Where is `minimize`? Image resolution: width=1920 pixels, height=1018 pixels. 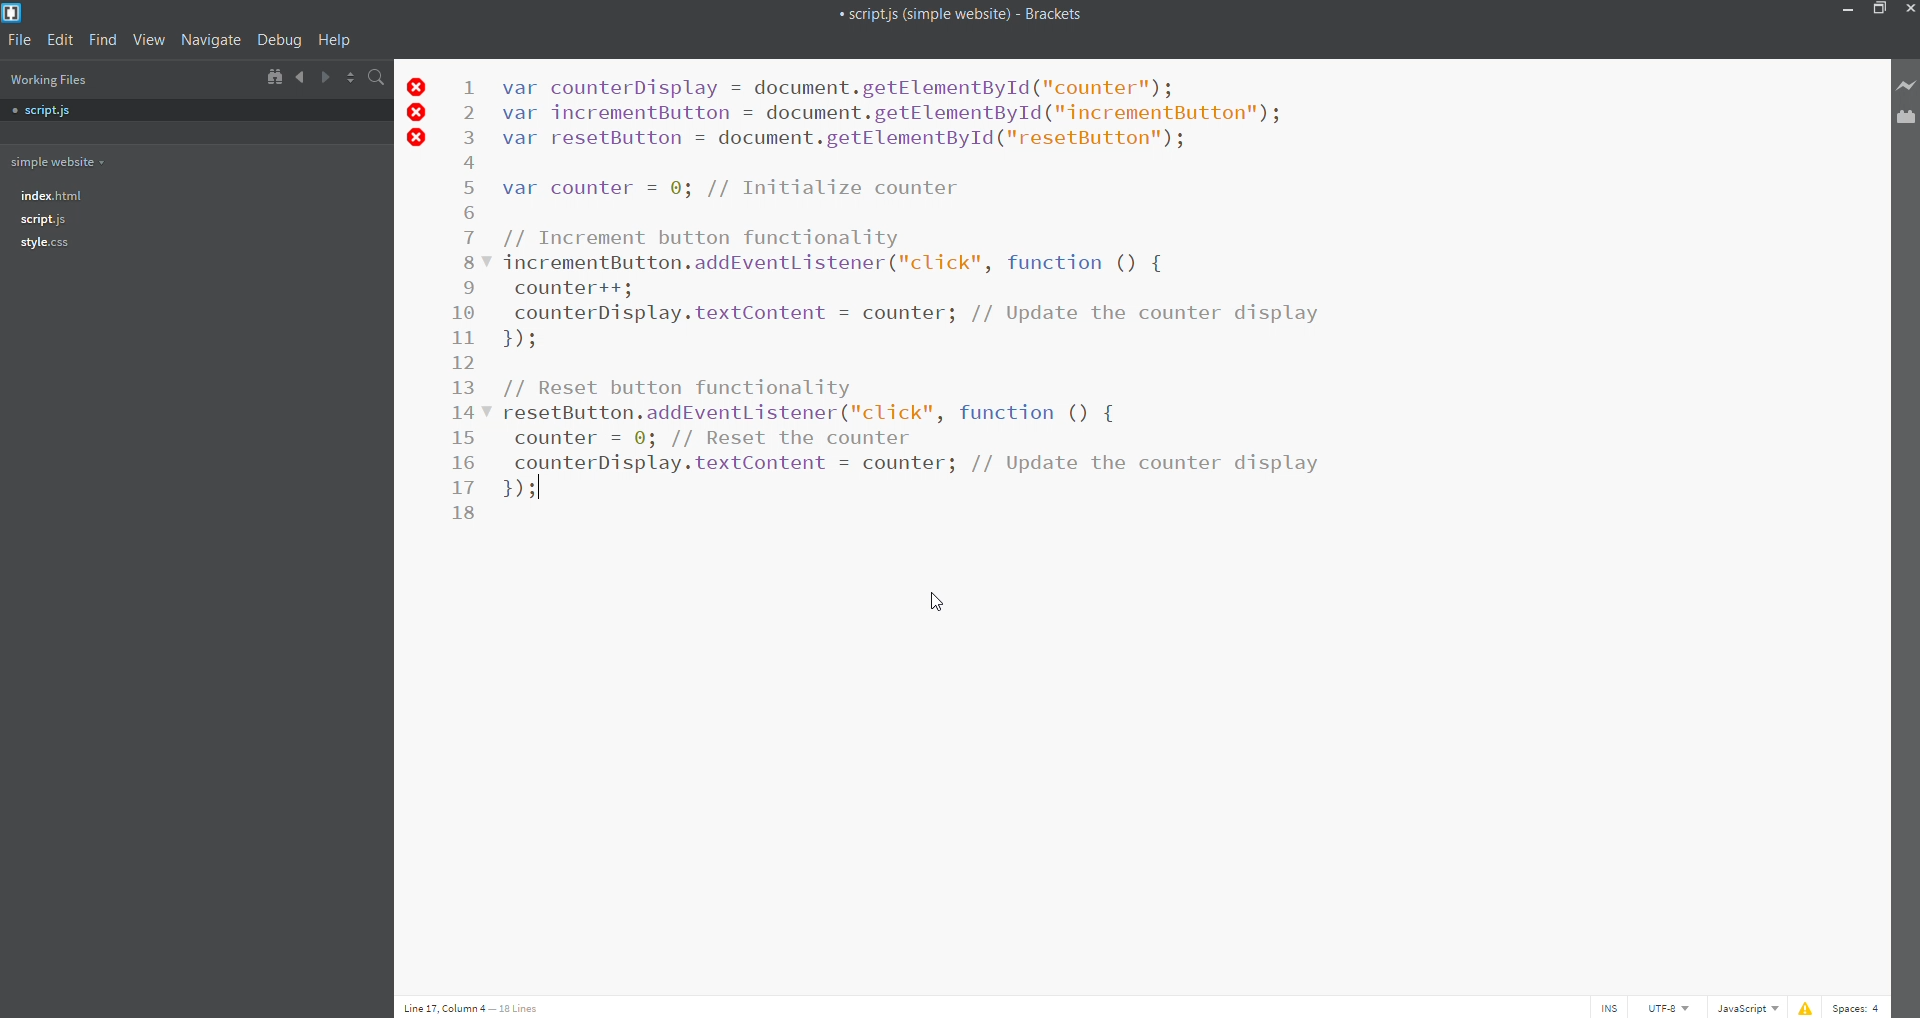 minimize is located at coordinates (1849, 11).